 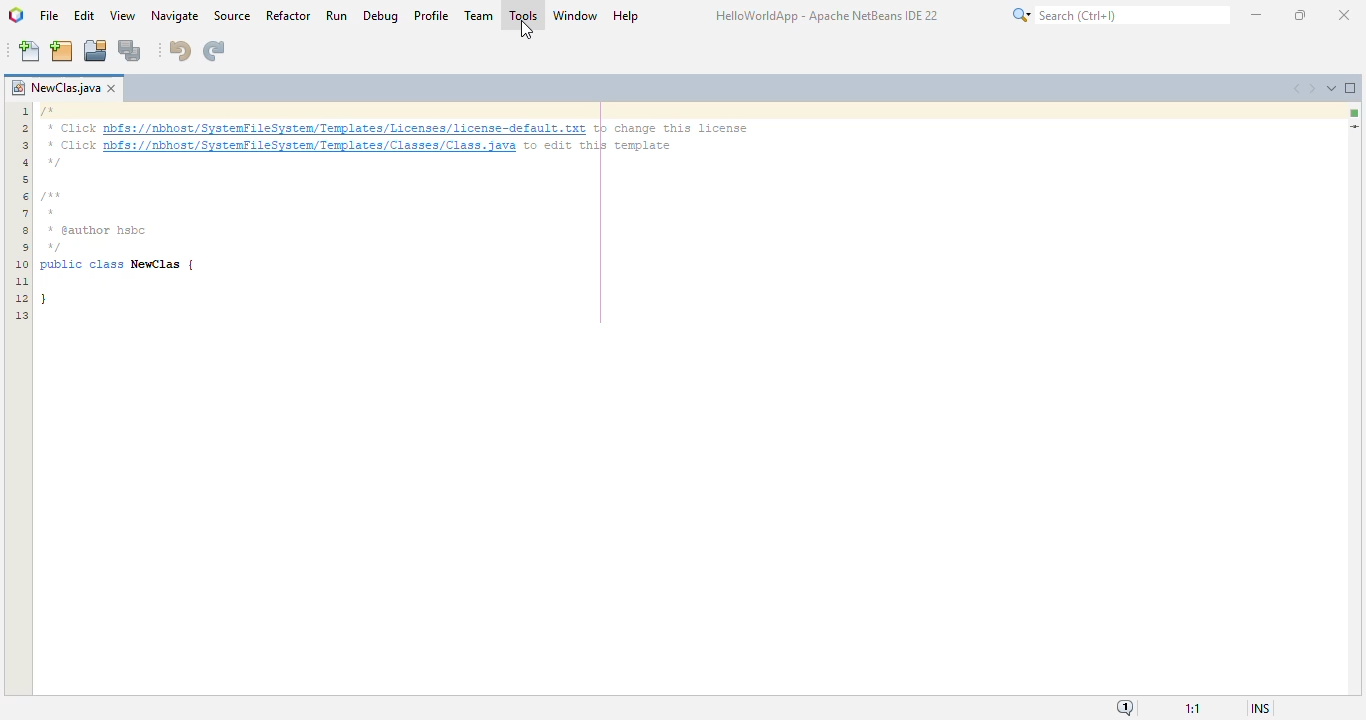 What do you see at coordinates (398, 213) in the screenshot?
I see `/*
+ Click nbfs://nbhost/SystenFileSysten/Templates/Licenses/license-default txt to change this license
+ Click pbfs://nbhost/SystenfileSysten/Templates/Classes/Class. java to edit this template
“0

fun
* pauthor hsbc
“0

public class NewClas |
}` at bounding box center [398, 213].